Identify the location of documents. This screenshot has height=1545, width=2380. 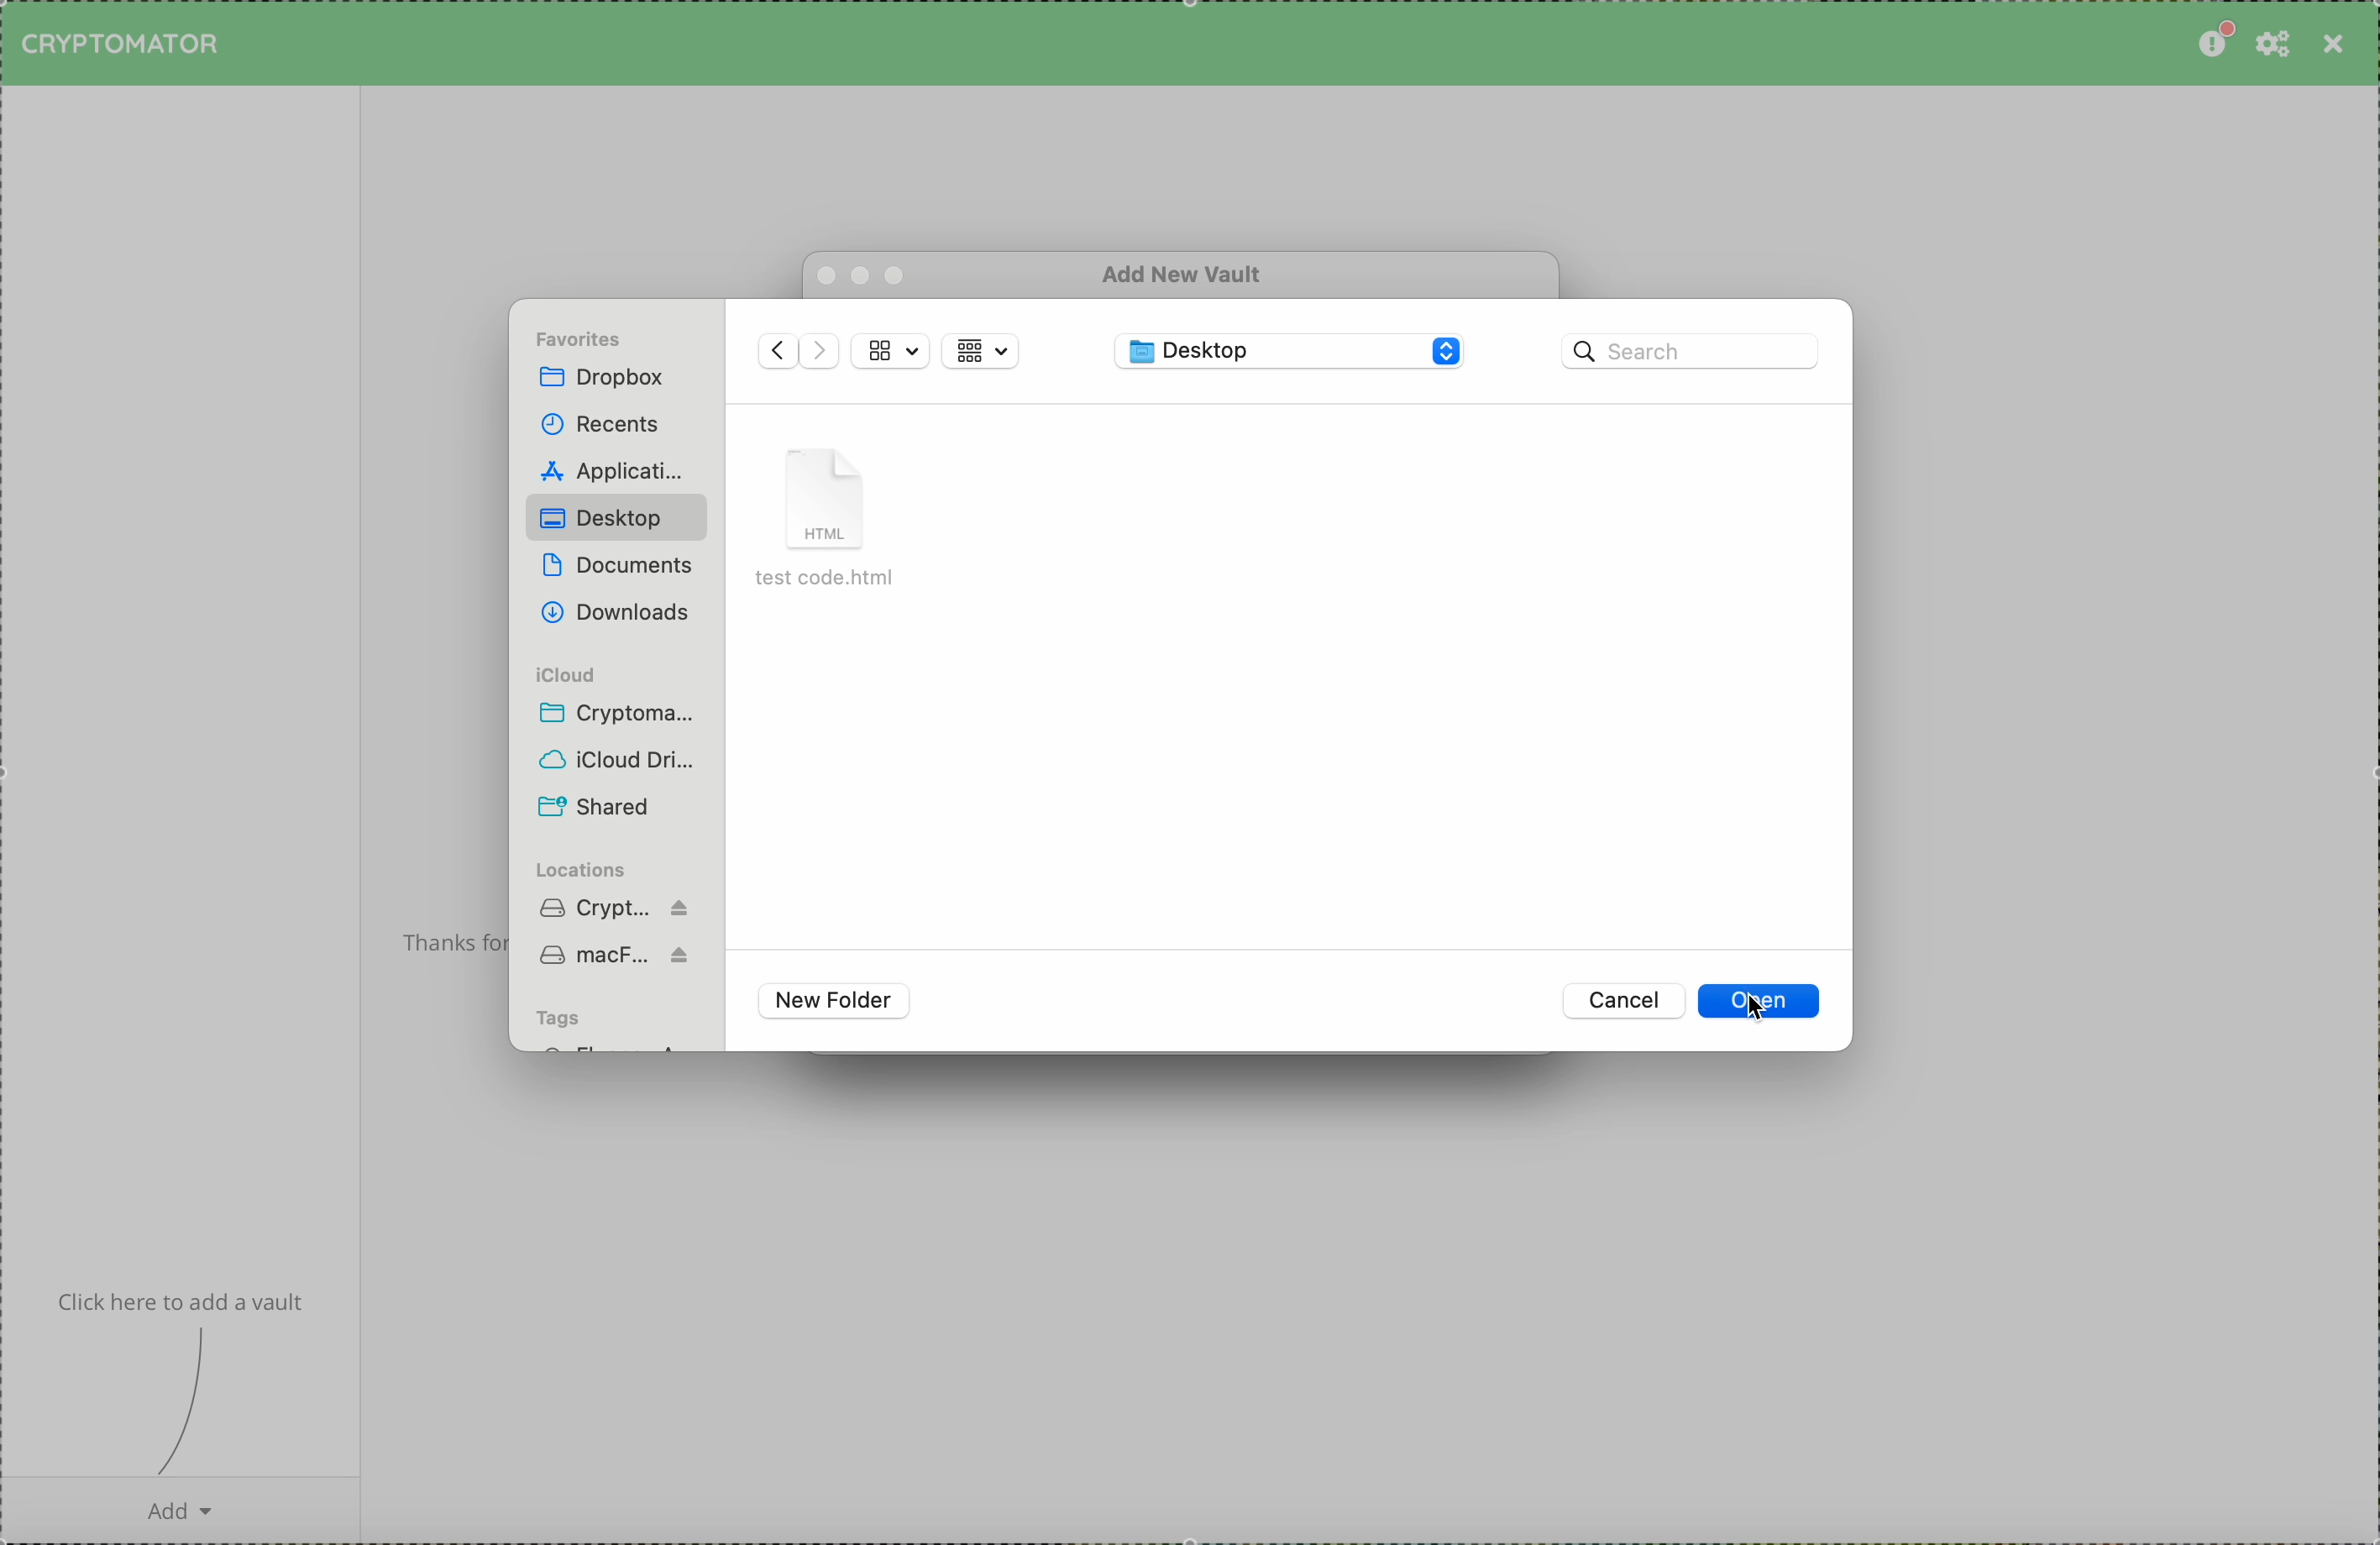
(614, 566).